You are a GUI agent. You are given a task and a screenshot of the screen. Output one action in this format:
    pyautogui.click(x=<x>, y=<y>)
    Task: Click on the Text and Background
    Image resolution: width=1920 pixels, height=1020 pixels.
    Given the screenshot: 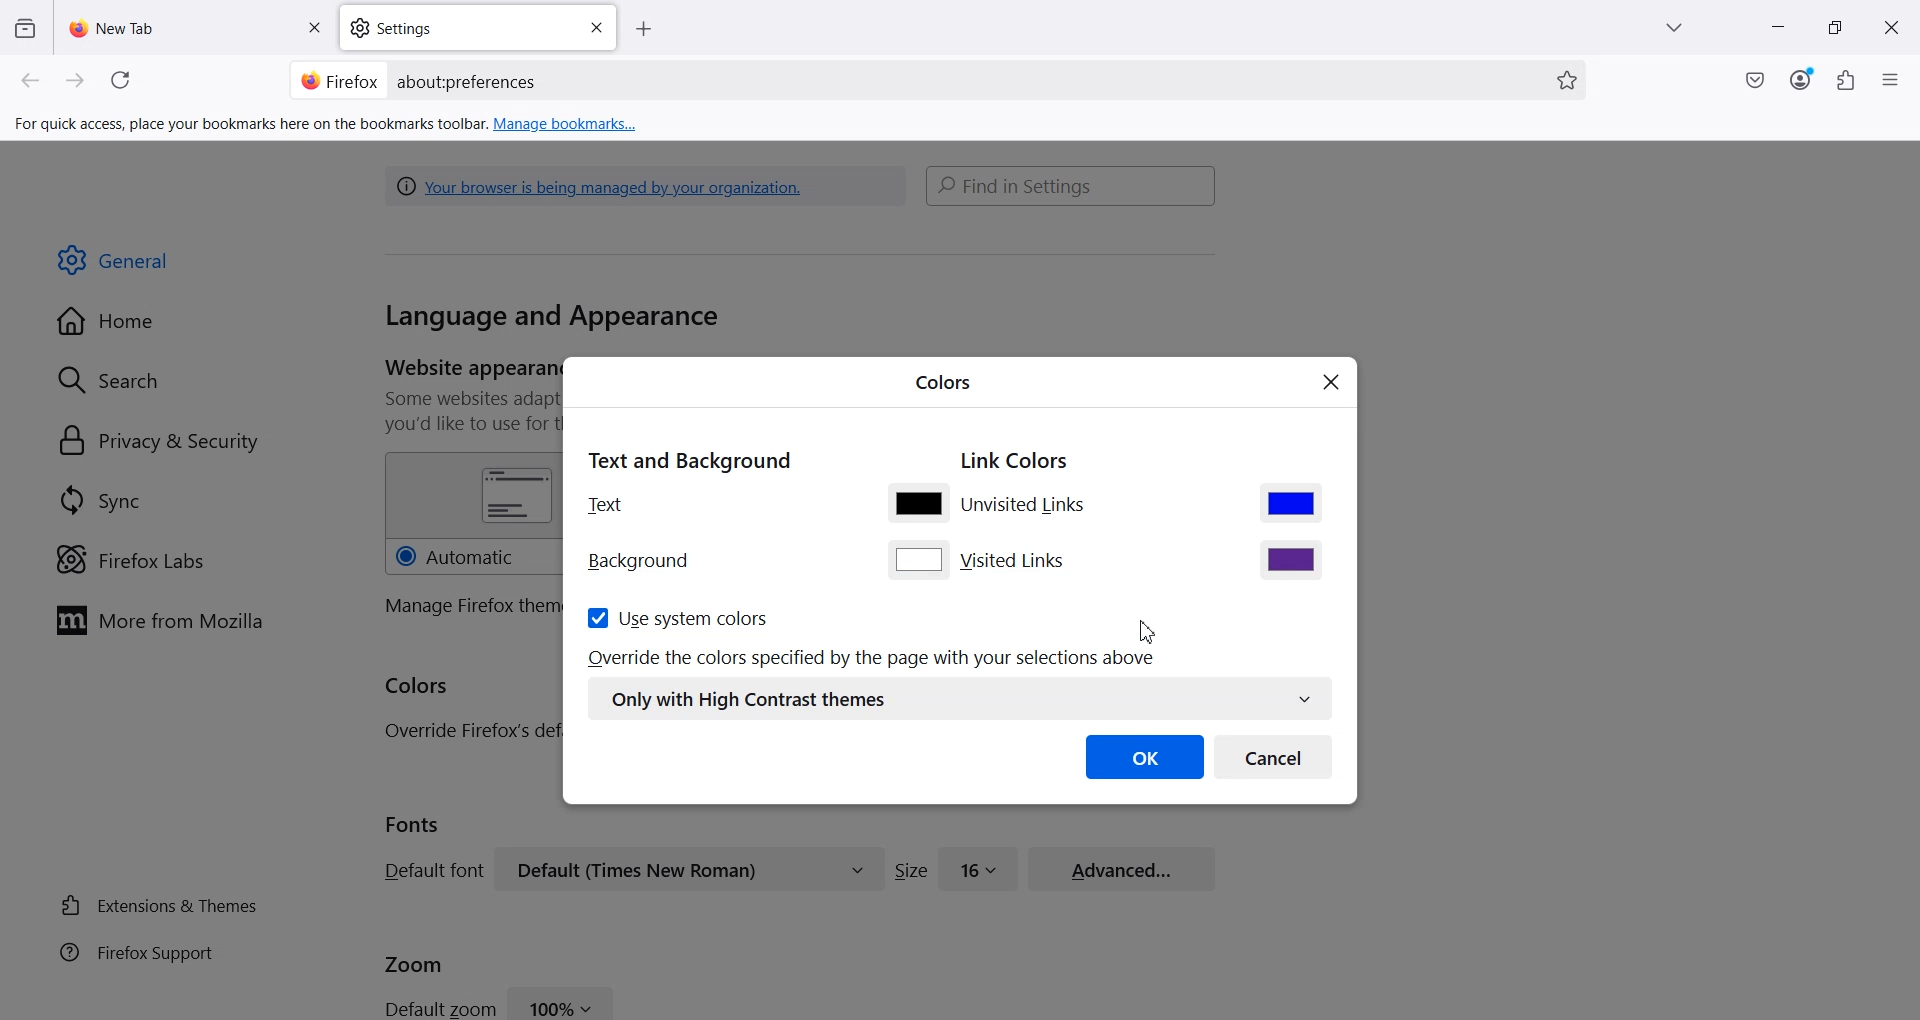 What is the action you would take?
    pyautogui.click(x=688, y=458)
    